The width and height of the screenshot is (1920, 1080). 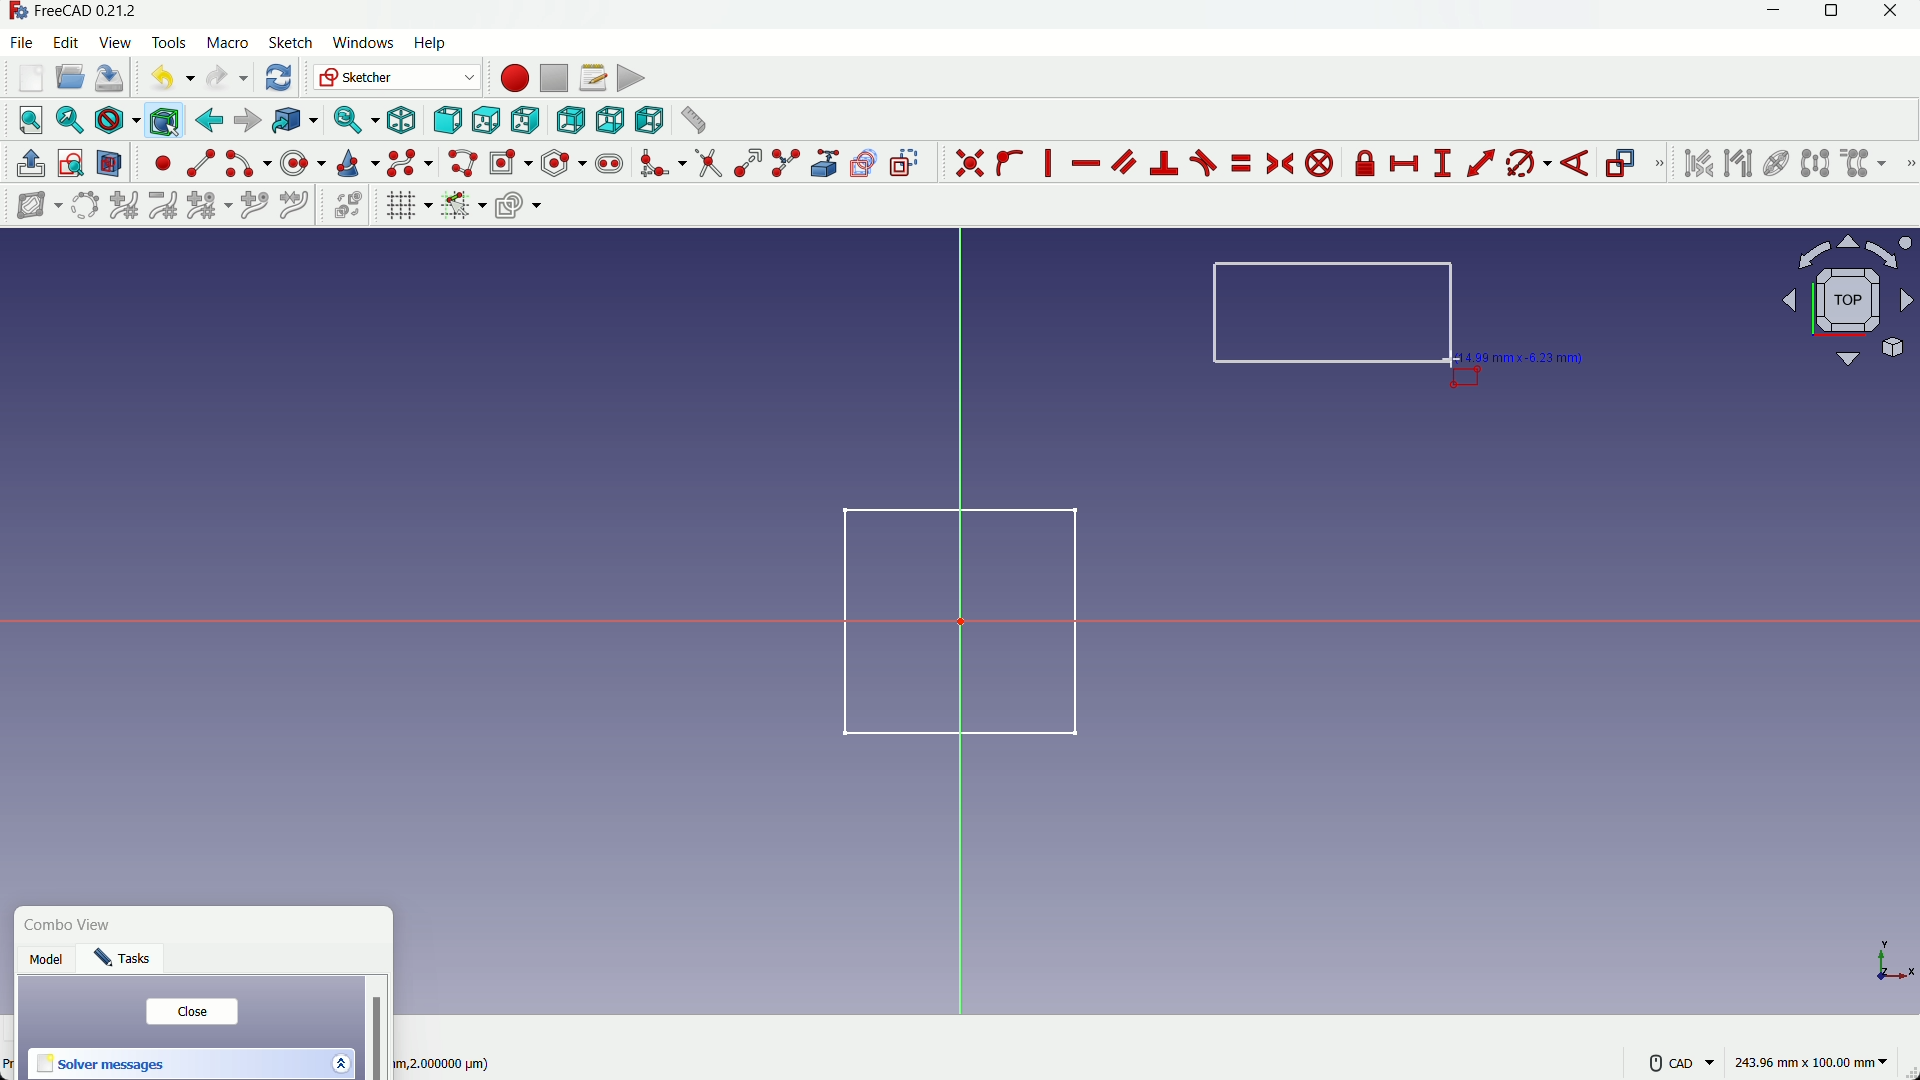 What do you see at coordinates (168, 77) in the screenshot?
I see `undo` at bounding box center [168, 77].